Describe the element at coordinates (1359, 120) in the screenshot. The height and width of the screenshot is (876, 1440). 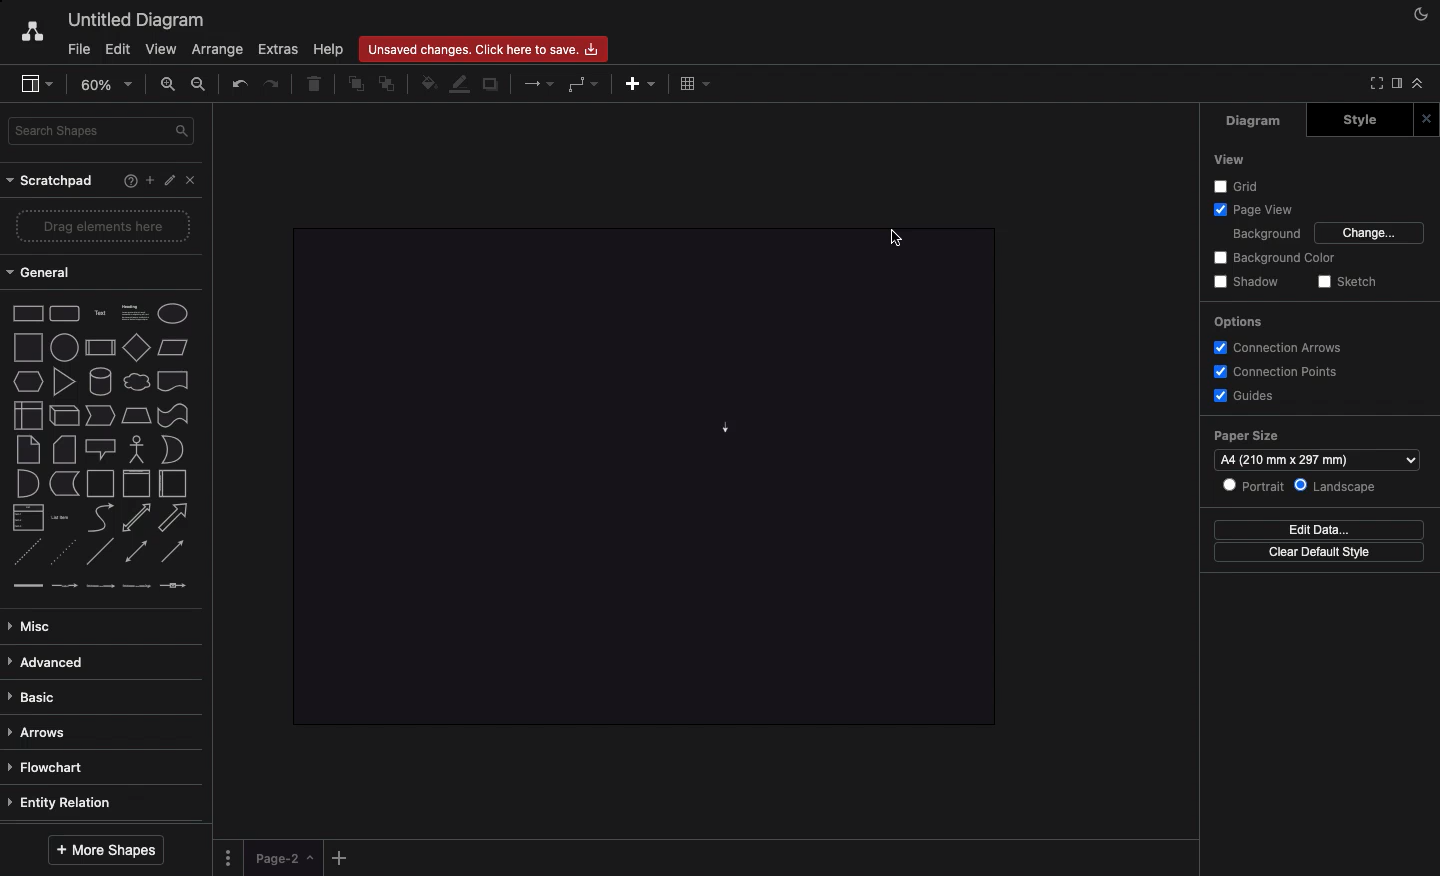
I see `Style` at that location.